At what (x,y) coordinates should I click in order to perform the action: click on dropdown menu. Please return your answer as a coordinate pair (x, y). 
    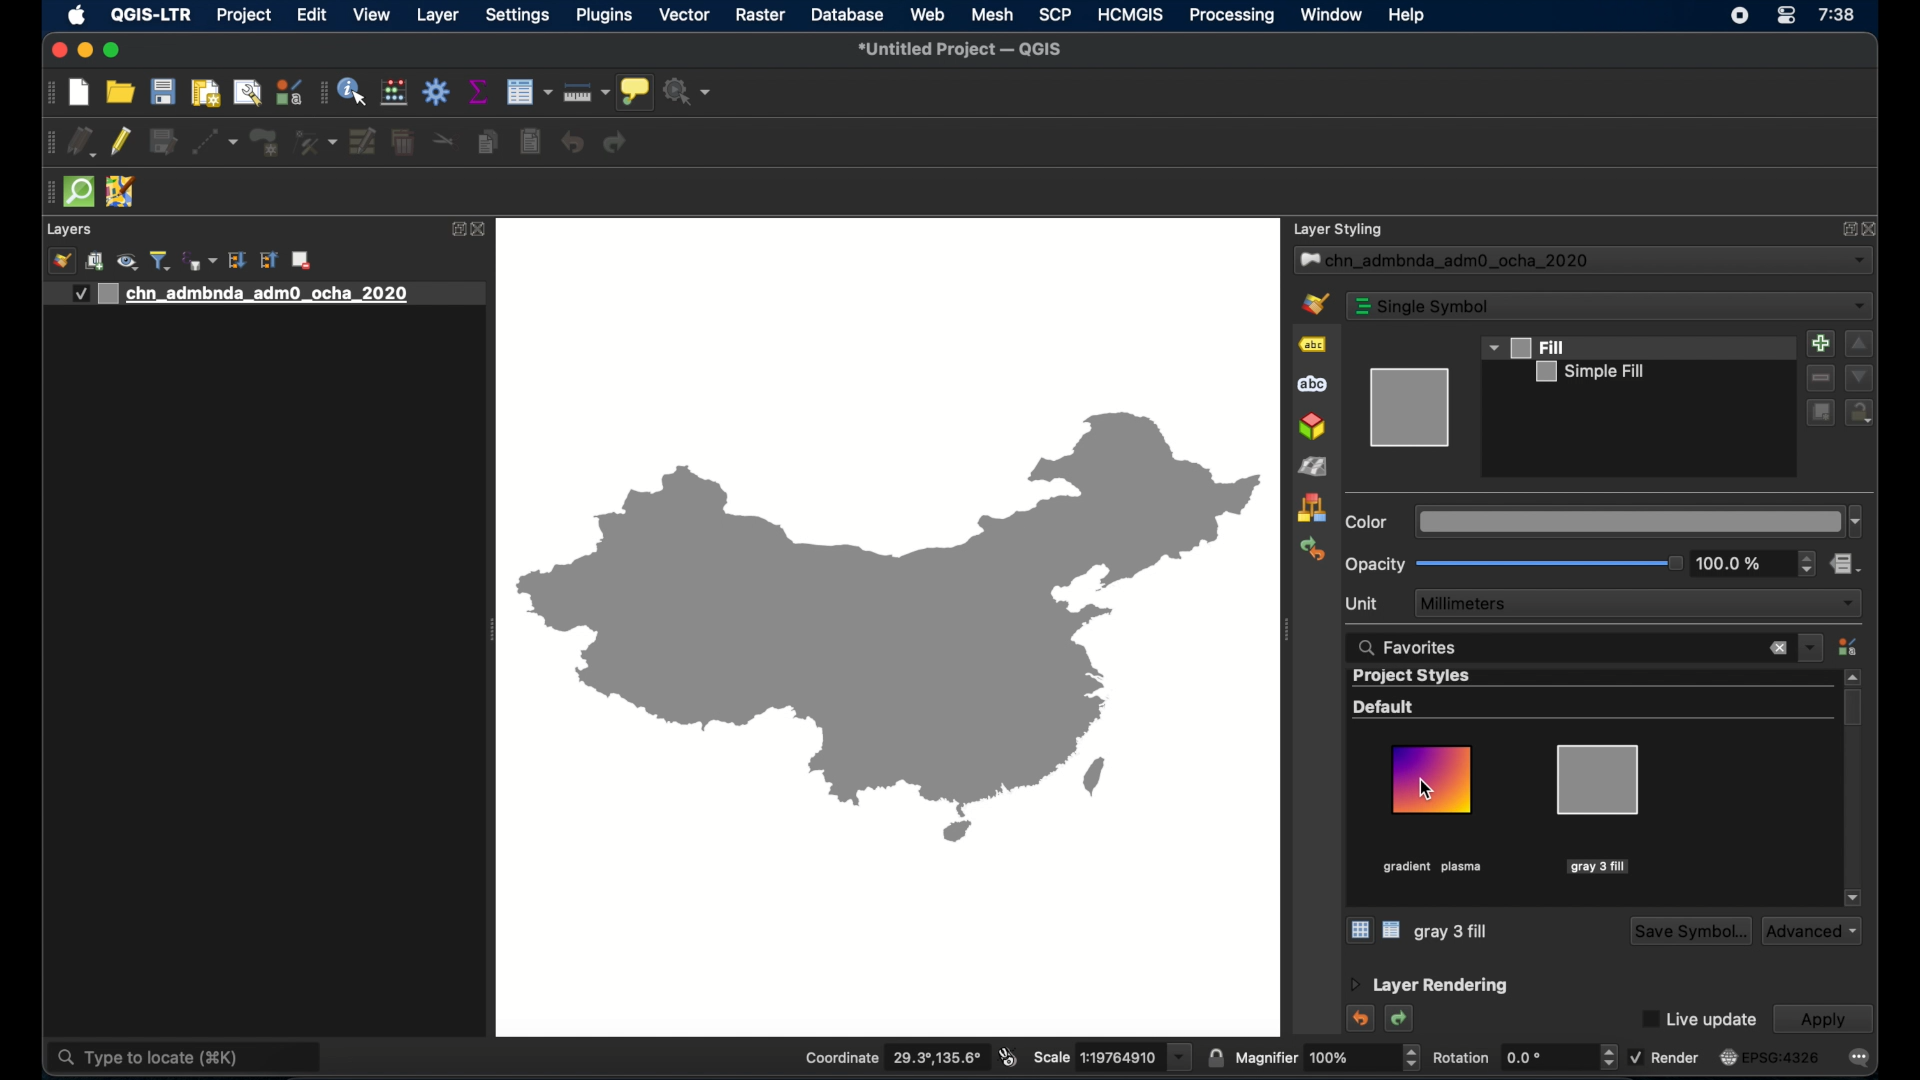
    Looking at the image, I should click on (1811, 648).